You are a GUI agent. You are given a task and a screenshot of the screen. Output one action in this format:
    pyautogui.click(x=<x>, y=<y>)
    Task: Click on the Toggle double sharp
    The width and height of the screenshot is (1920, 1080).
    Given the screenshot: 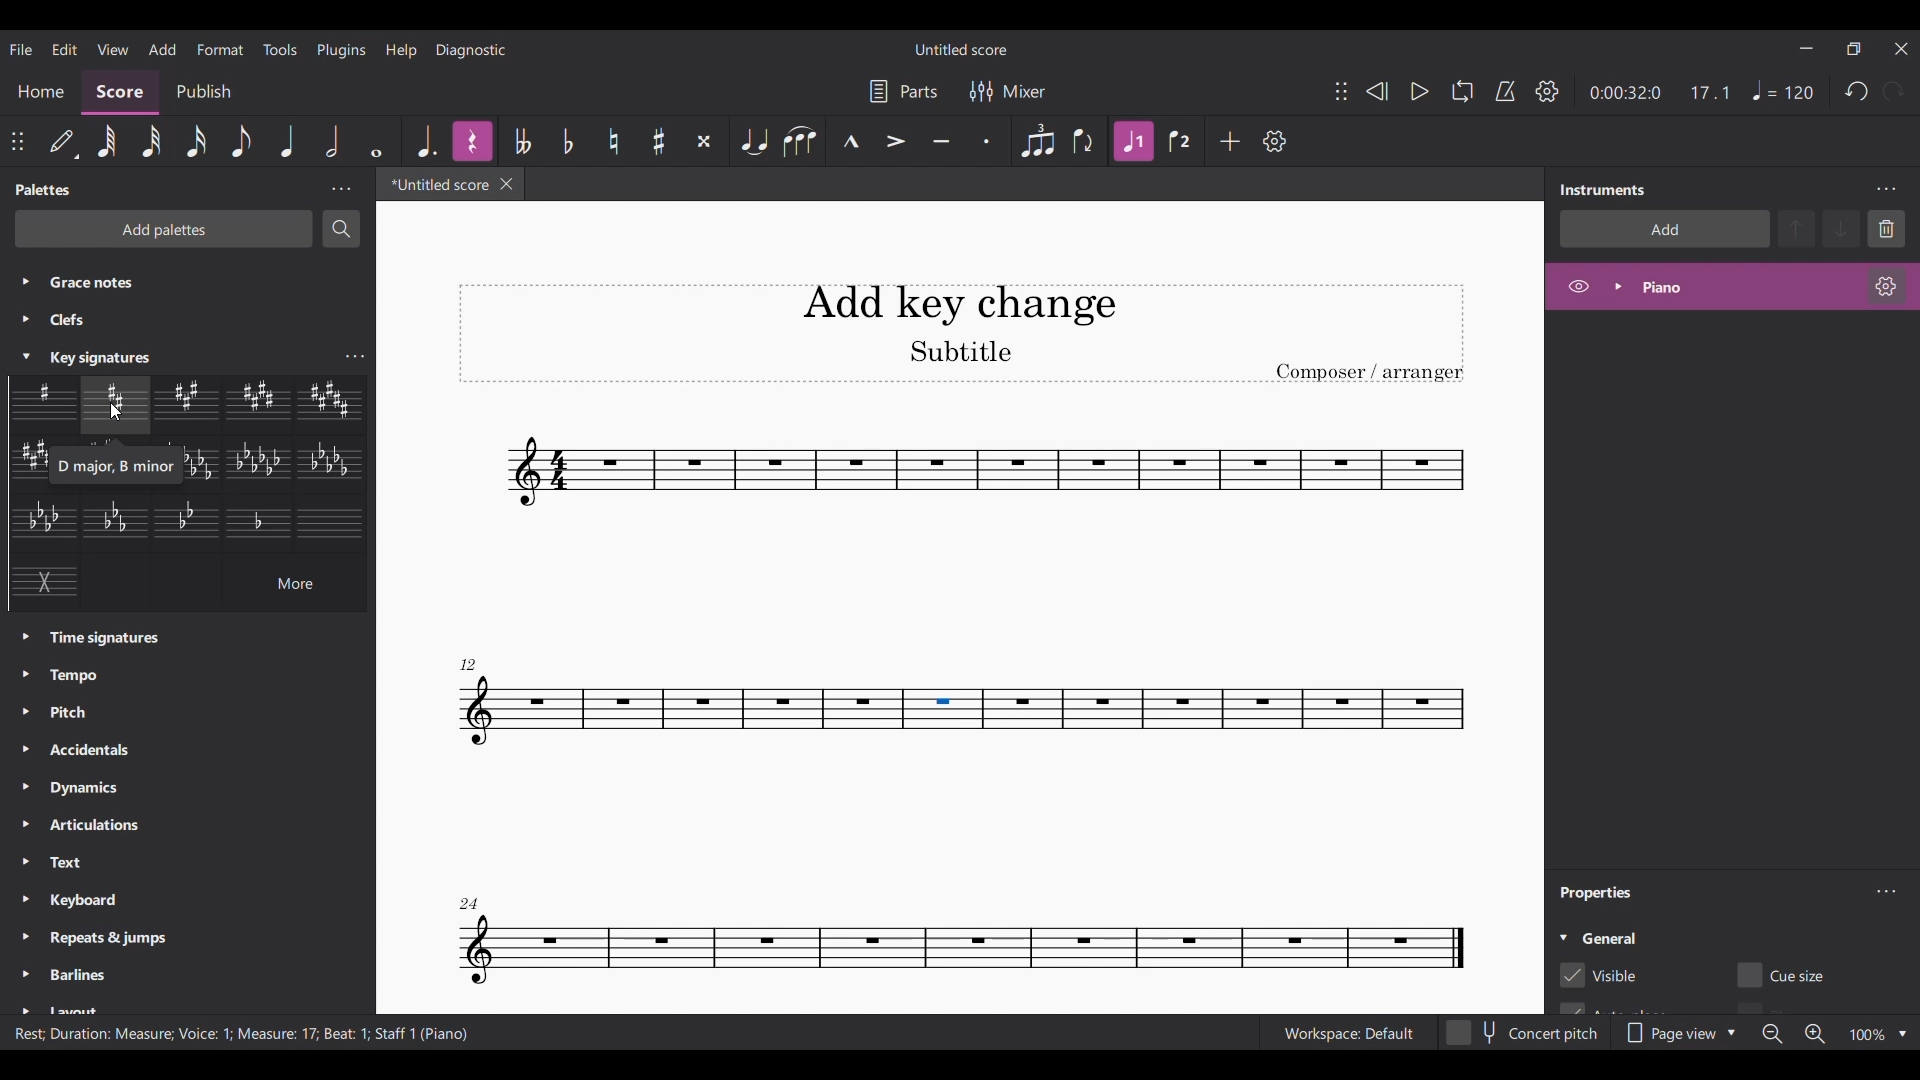 What is the action you would take?
    pyautogui.click(x=704, y=140)
    